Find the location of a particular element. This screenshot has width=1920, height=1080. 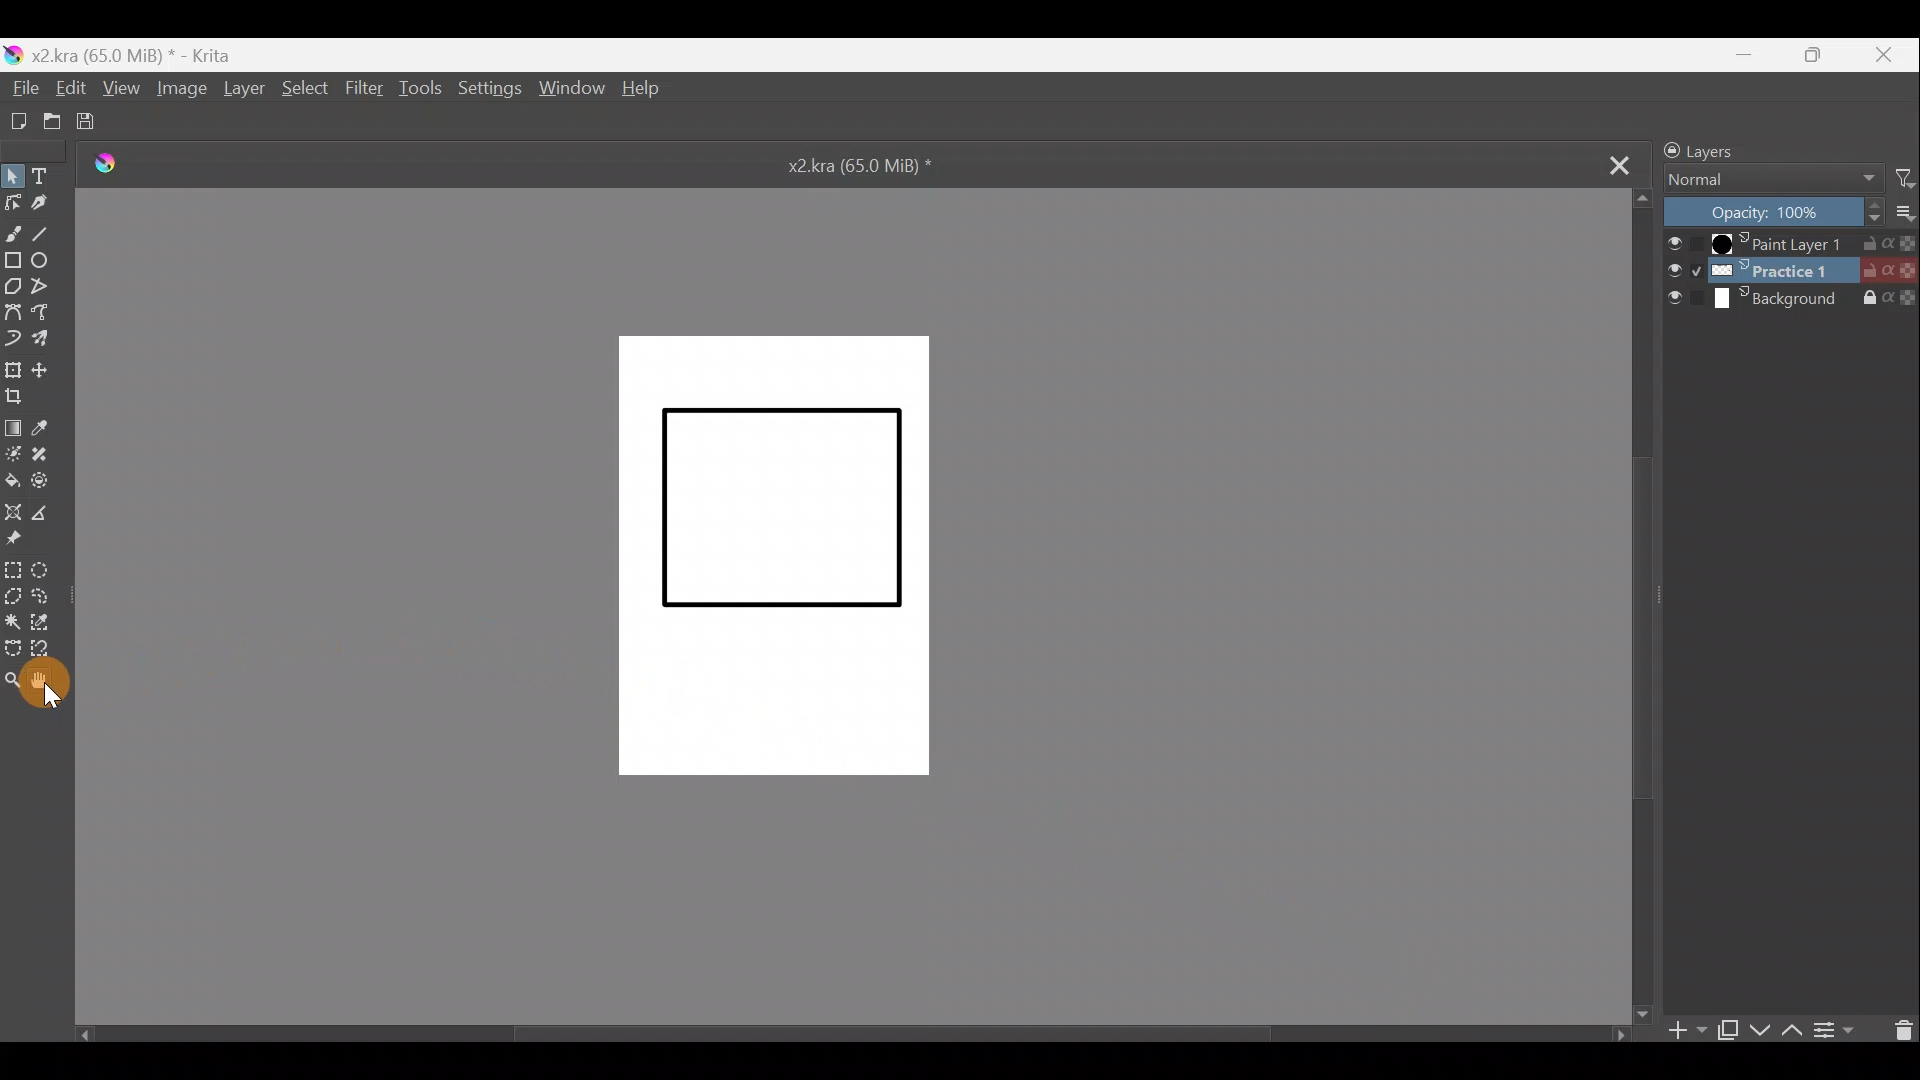

Polyline tool is located at coordinates (47, 288).